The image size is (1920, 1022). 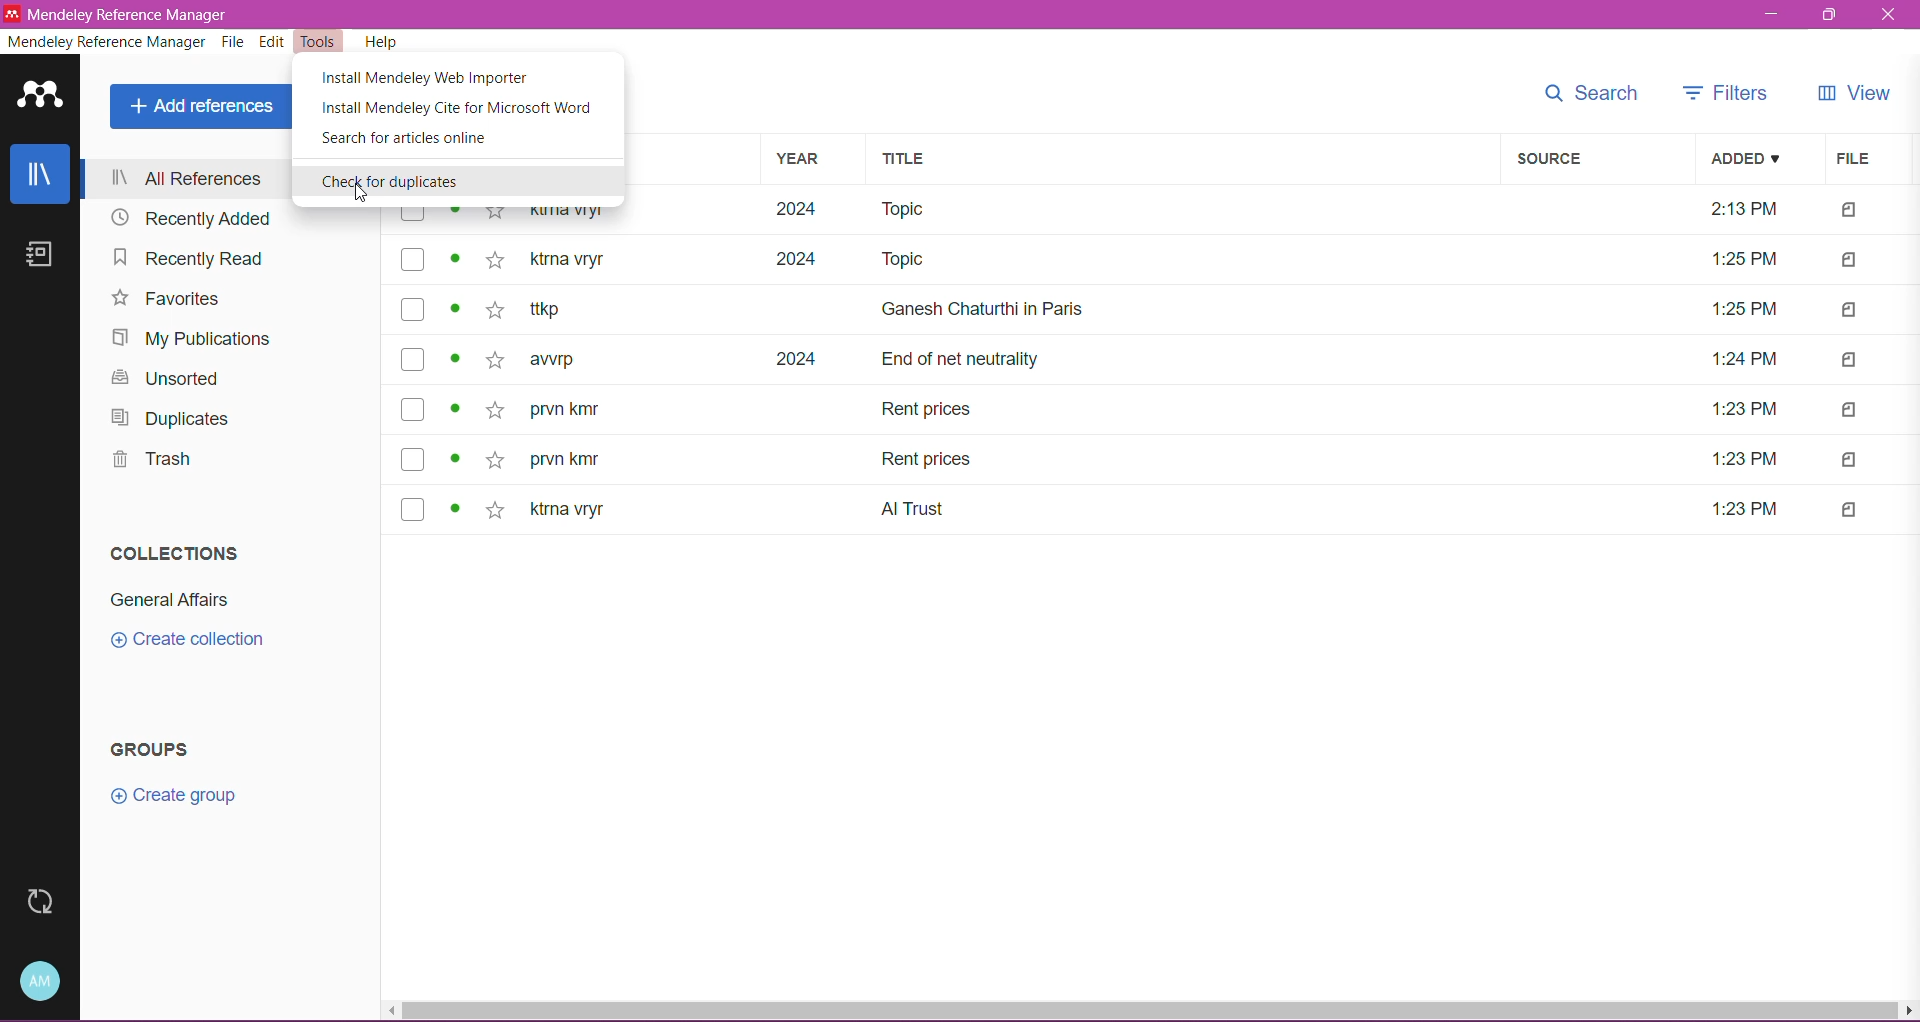 What do you see at coordinates (184, 180) in the screenshot?
I see `All References` at bounding box center [184, 180].